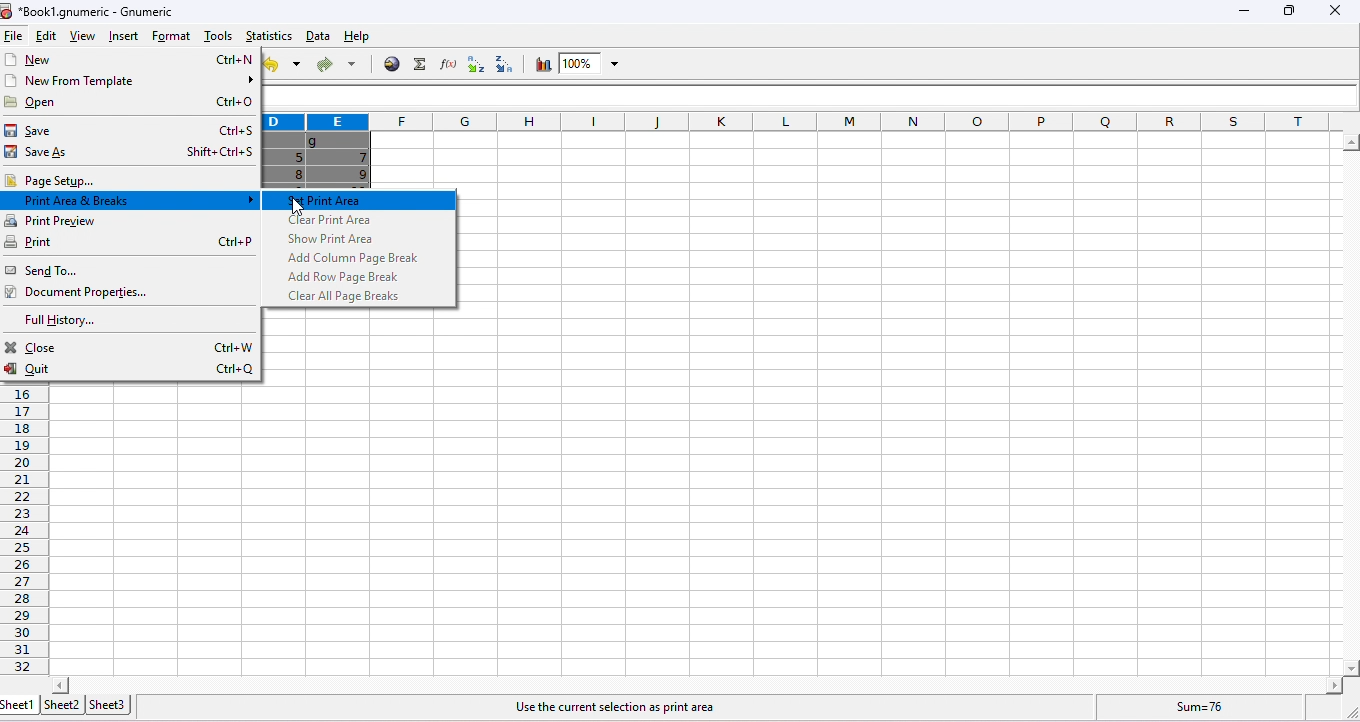  What do you see at coordinates (335, 66) in the screenshot?
I see `redo` at bounding box center [335, 66].